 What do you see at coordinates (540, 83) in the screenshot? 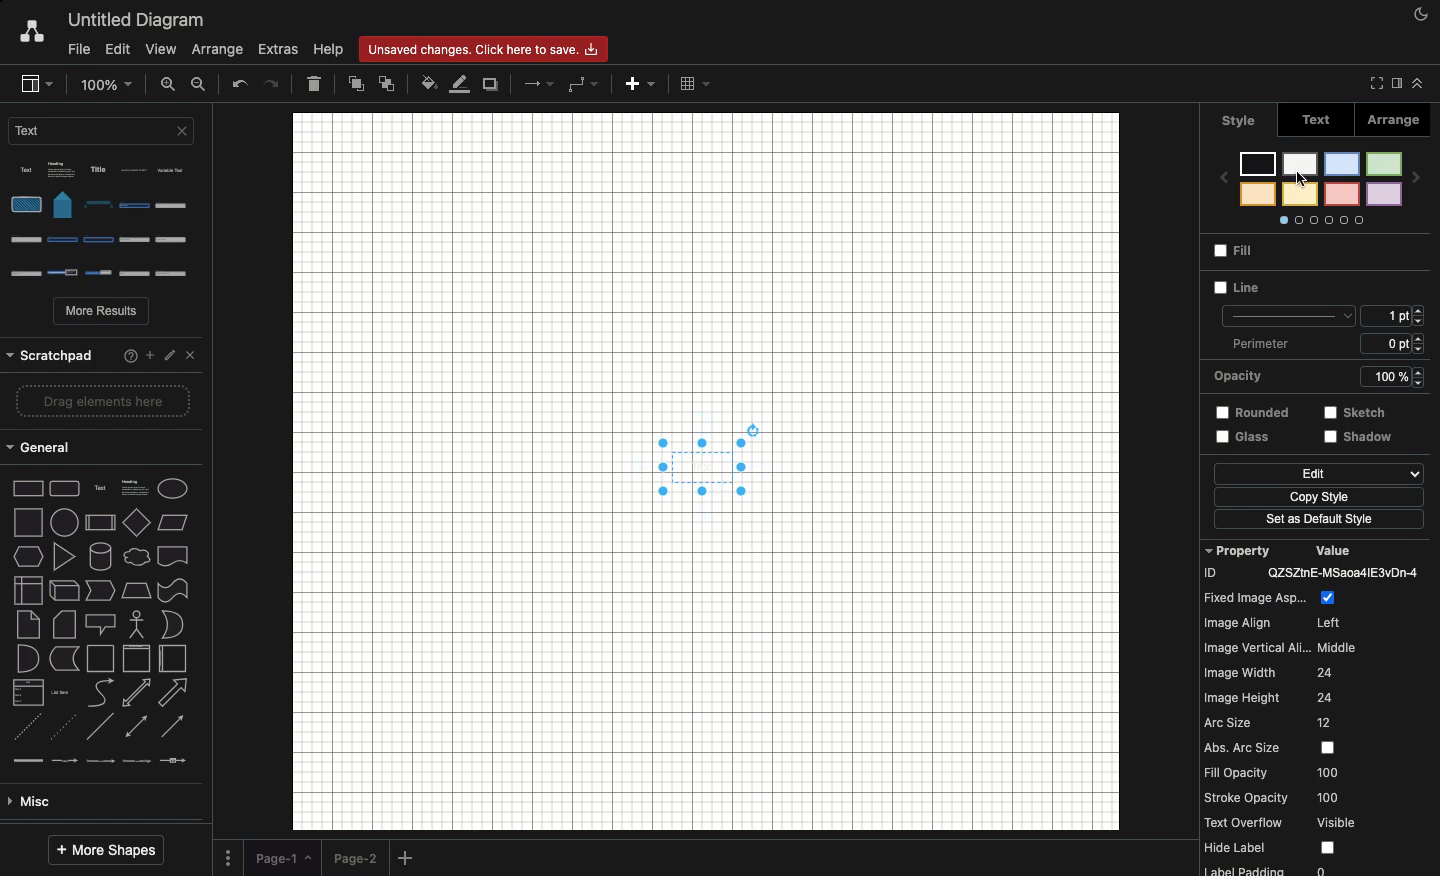
I see `Arrow` at bounding box center [540, 83].